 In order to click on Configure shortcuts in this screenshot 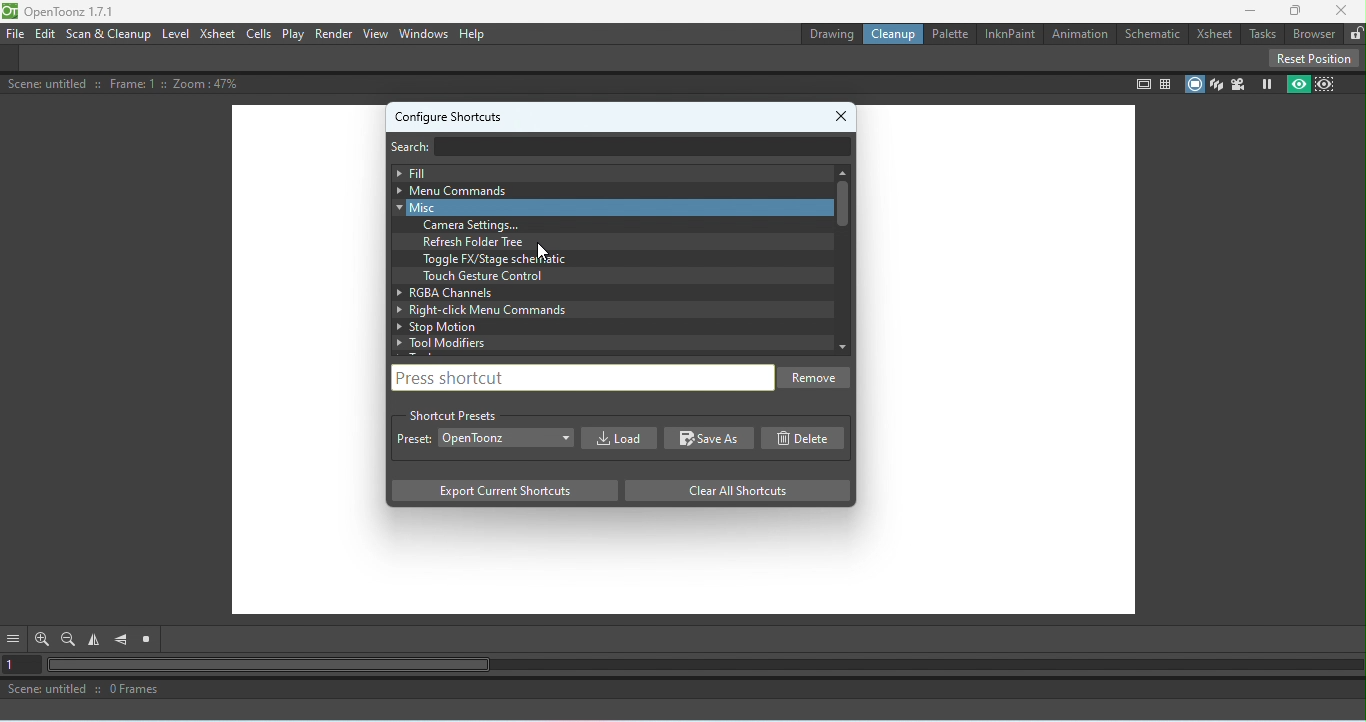, I will do `click(449, 114)`.